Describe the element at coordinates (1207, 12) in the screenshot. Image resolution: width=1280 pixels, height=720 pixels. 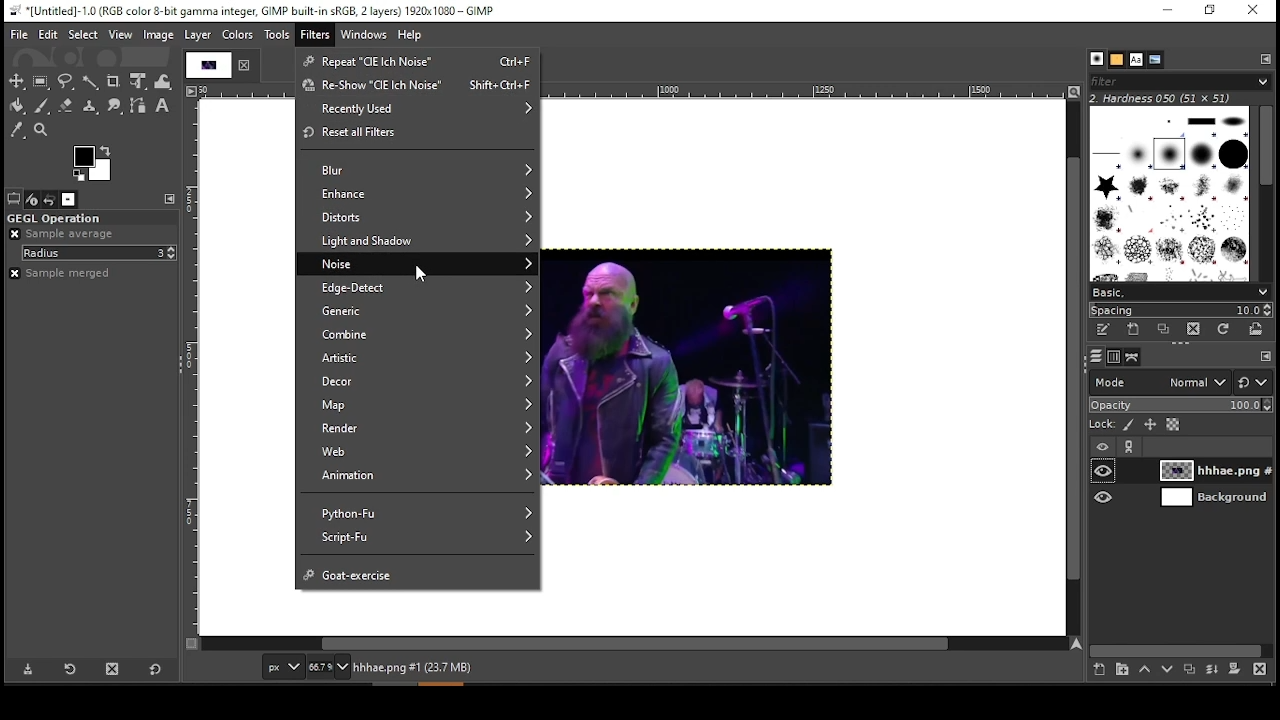
I see `restore` at that location.